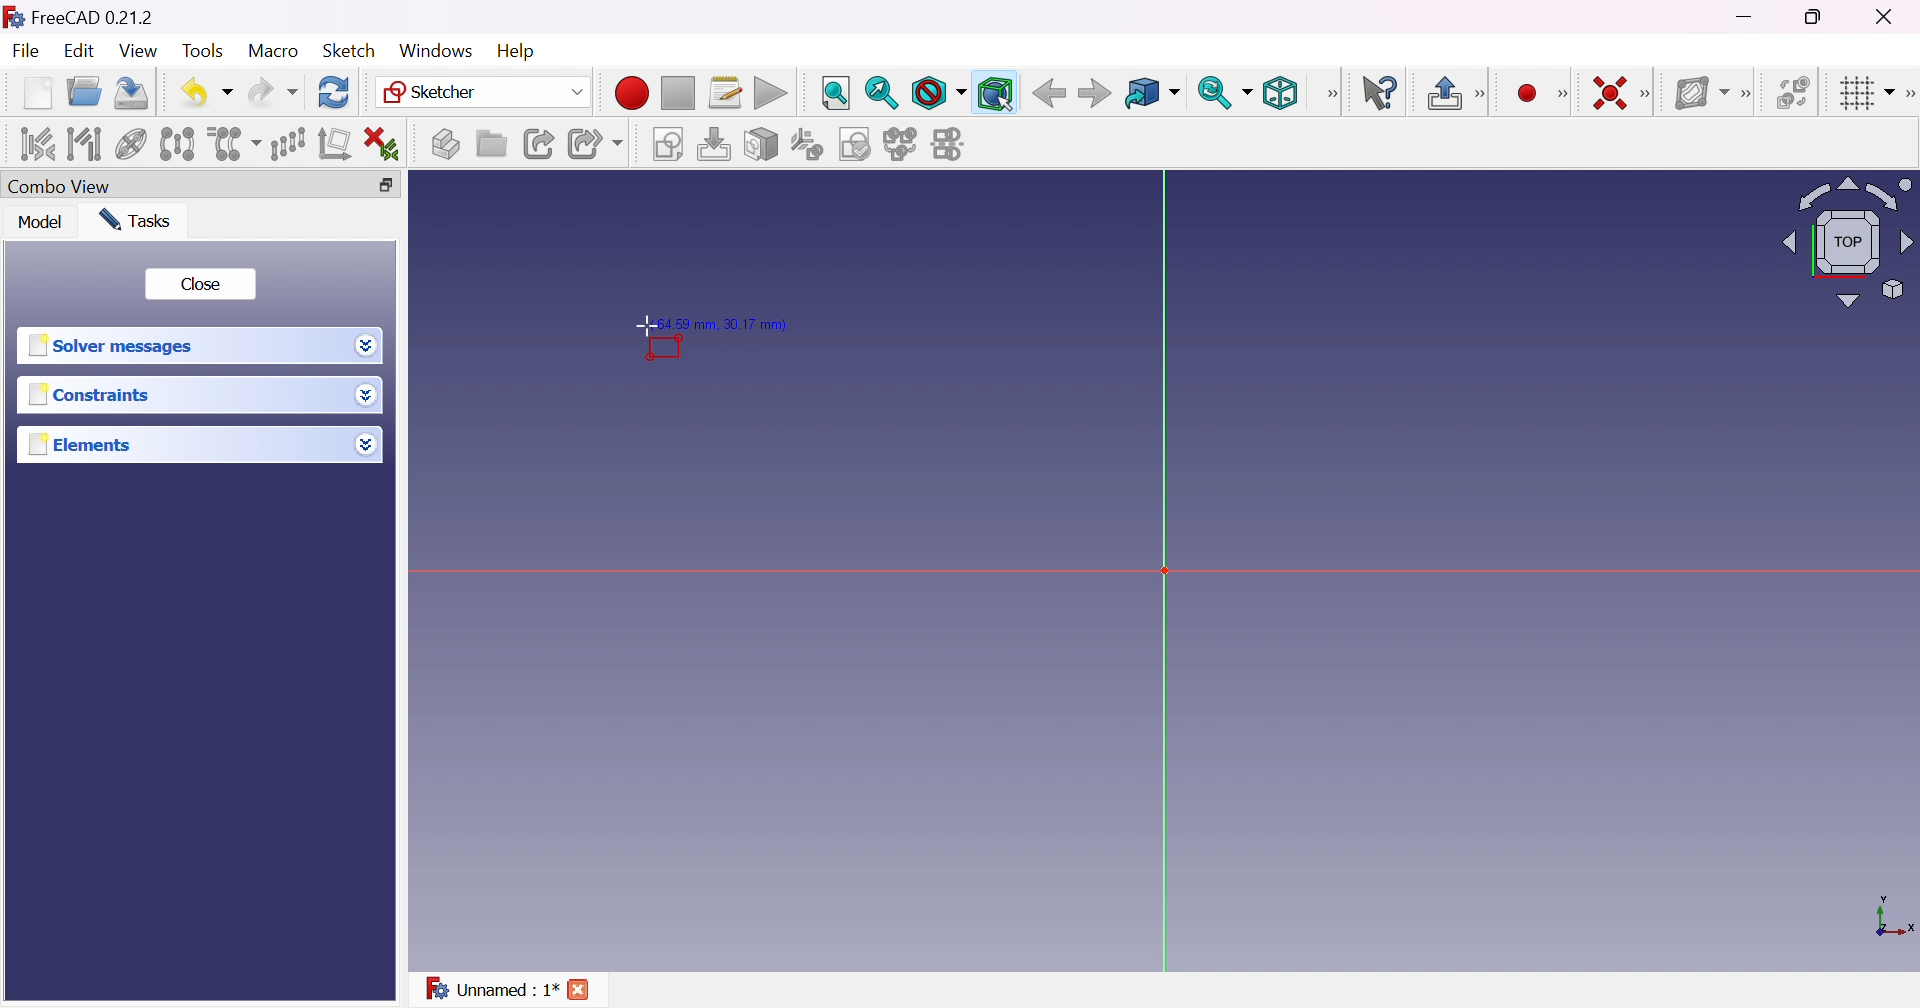  I want to click on Back, so click(1049, 94).